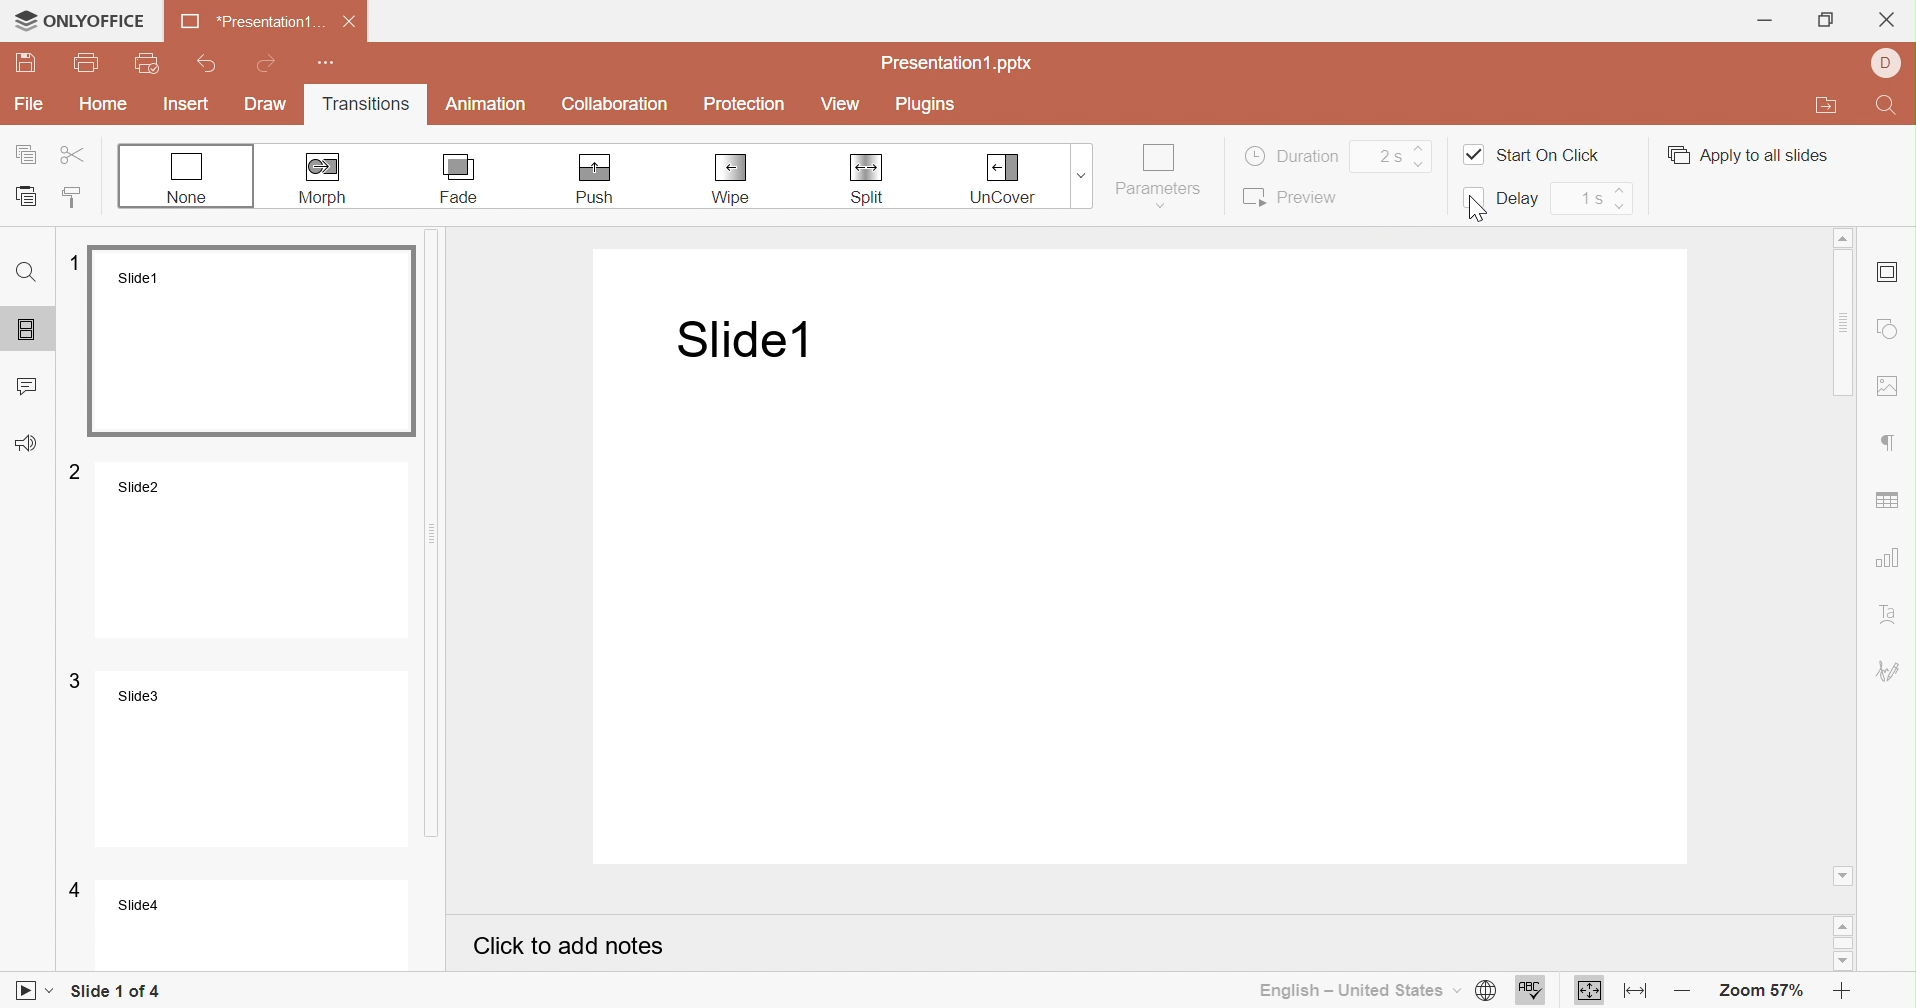  Describe the element at coordinates (842, 105) in the screenshot. I see `View` at that location.